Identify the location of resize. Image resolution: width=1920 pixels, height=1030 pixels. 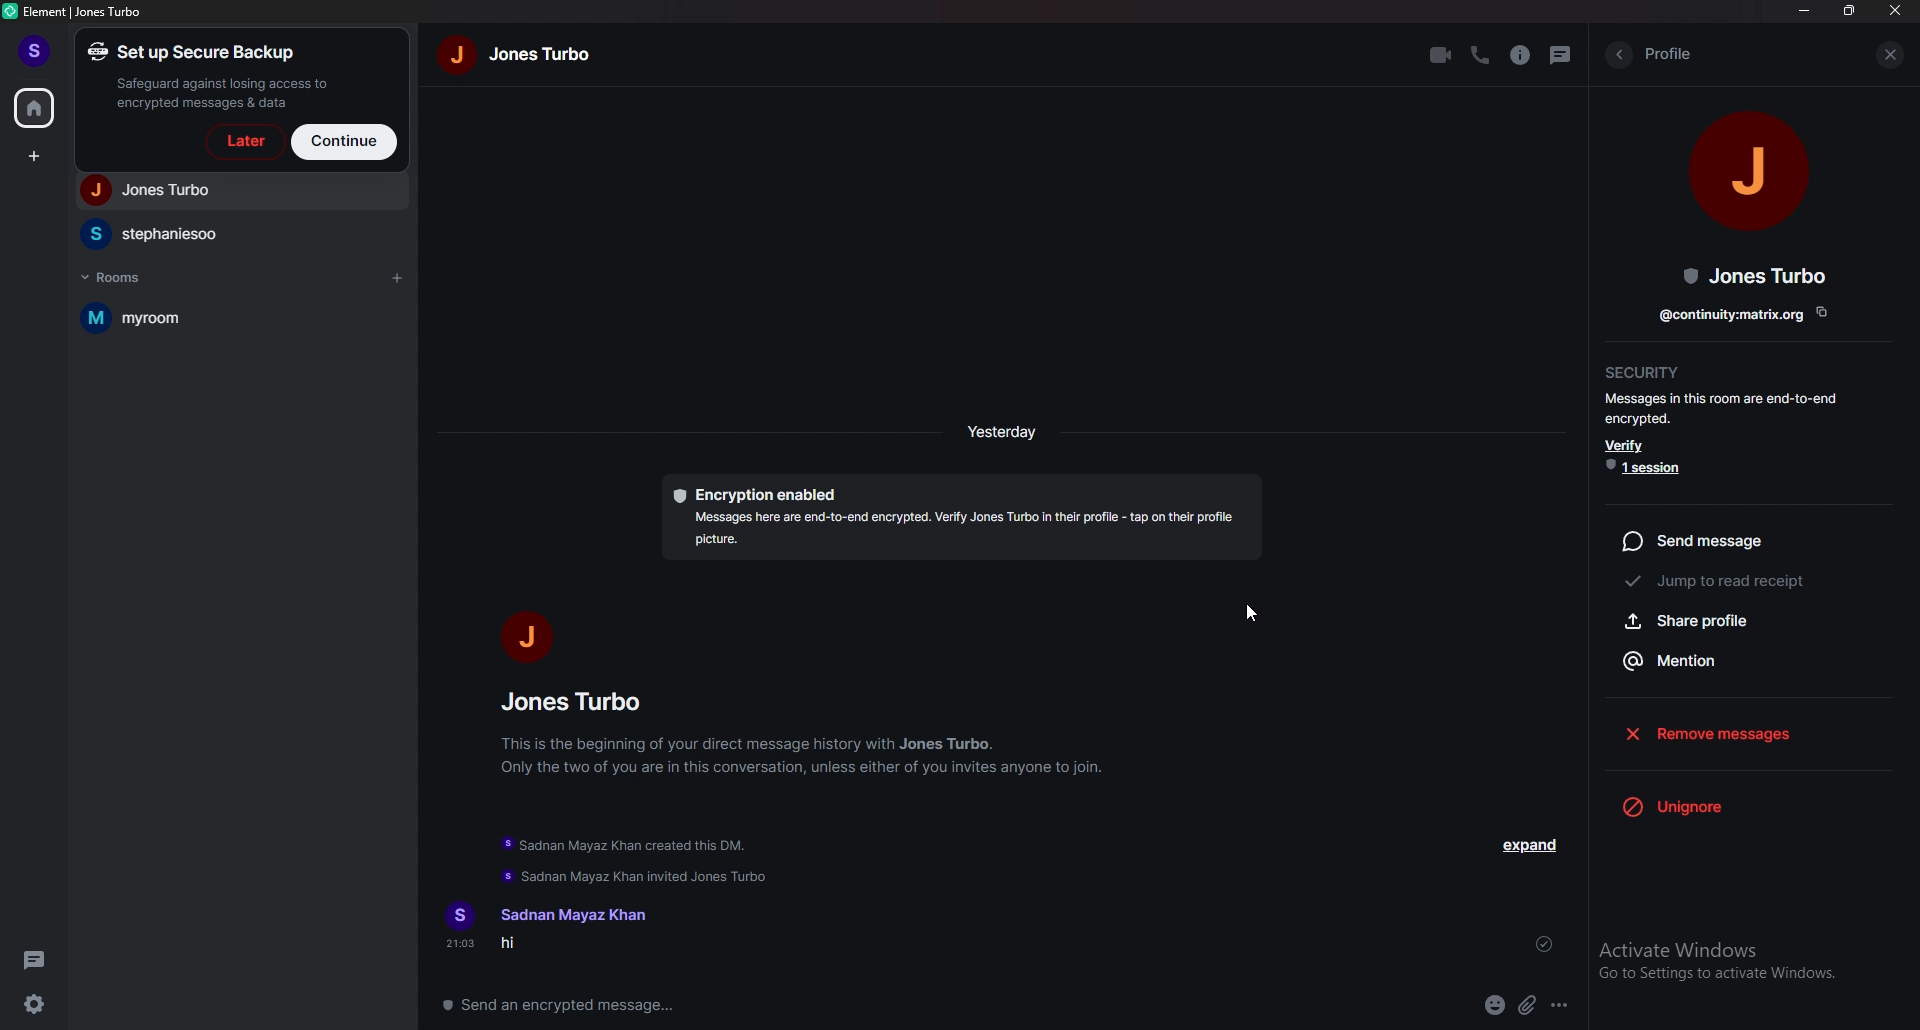
(1850, 10).